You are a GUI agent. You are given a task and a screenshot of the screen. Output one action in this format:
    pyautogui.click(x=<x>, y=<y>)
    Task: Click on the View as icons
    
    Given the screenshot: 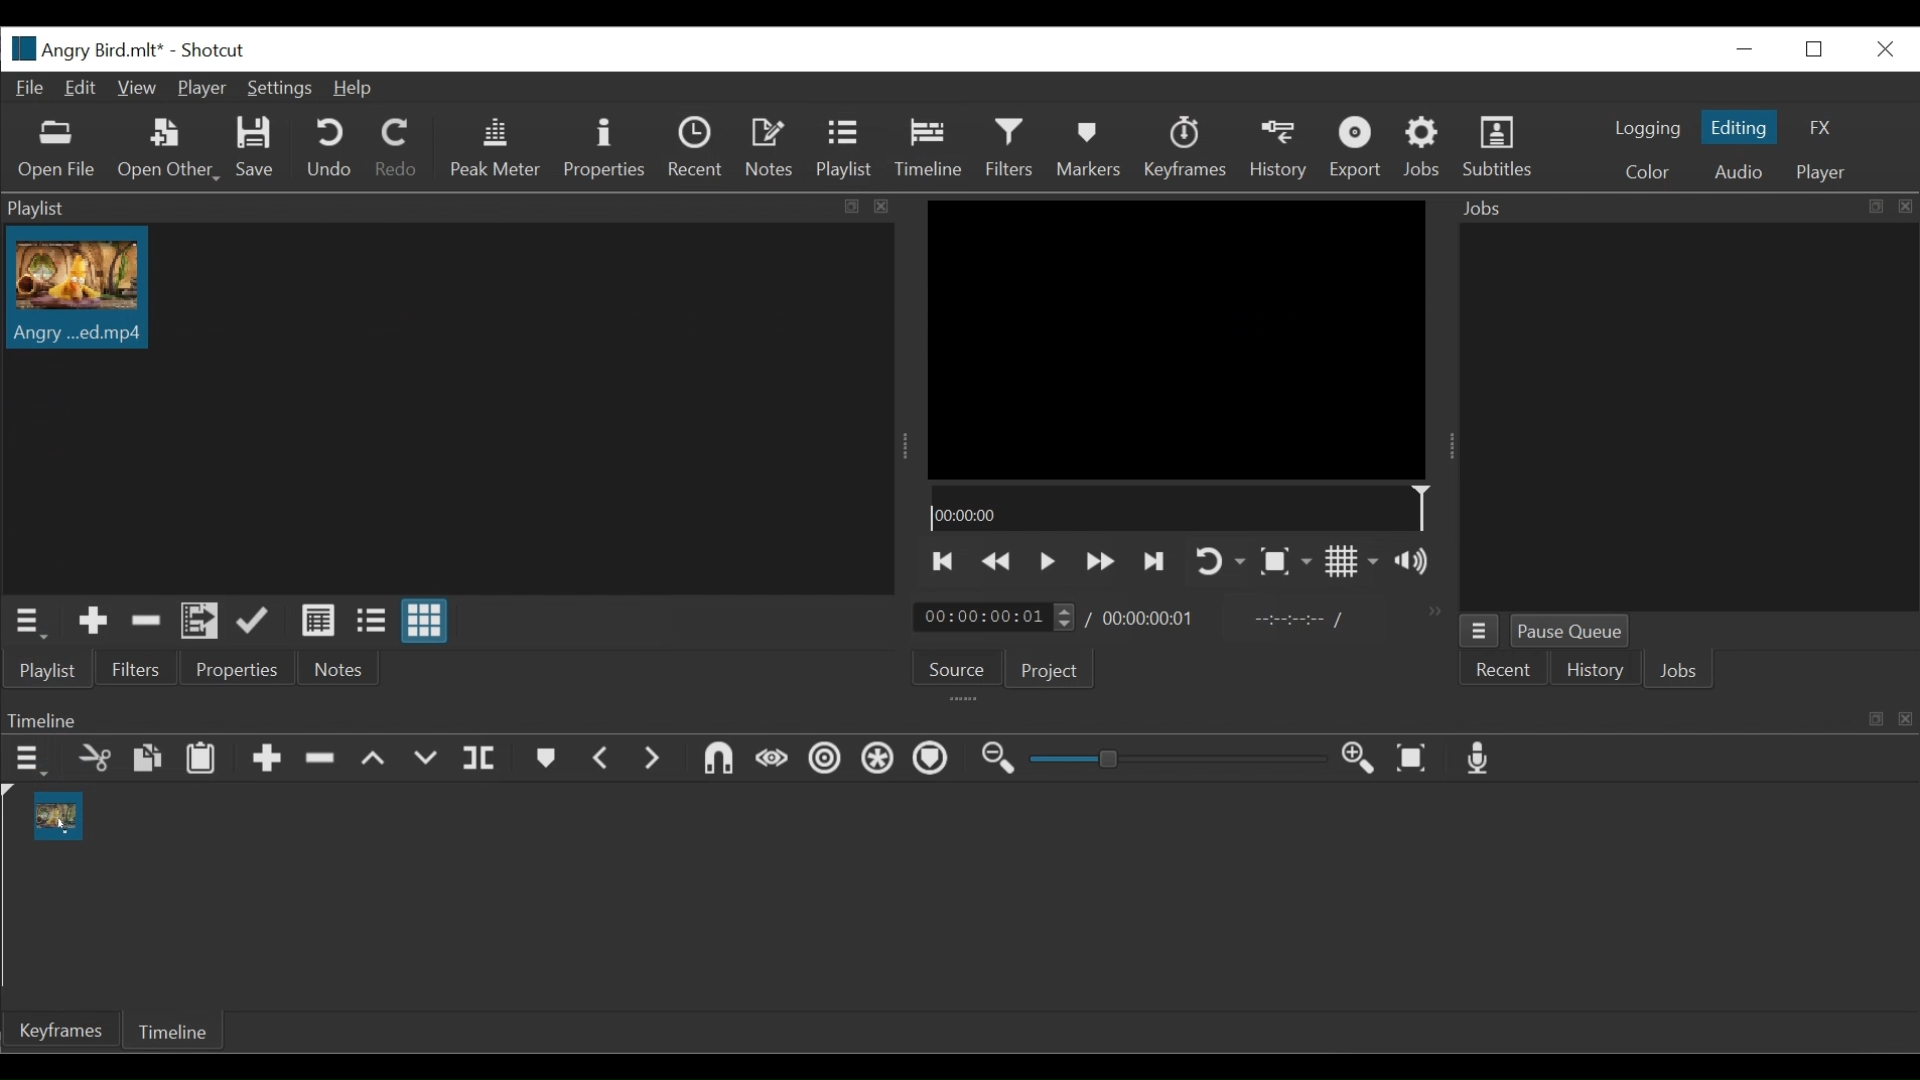 What is the action you would take?
    pyautogui.click(x=423, y=622)
    